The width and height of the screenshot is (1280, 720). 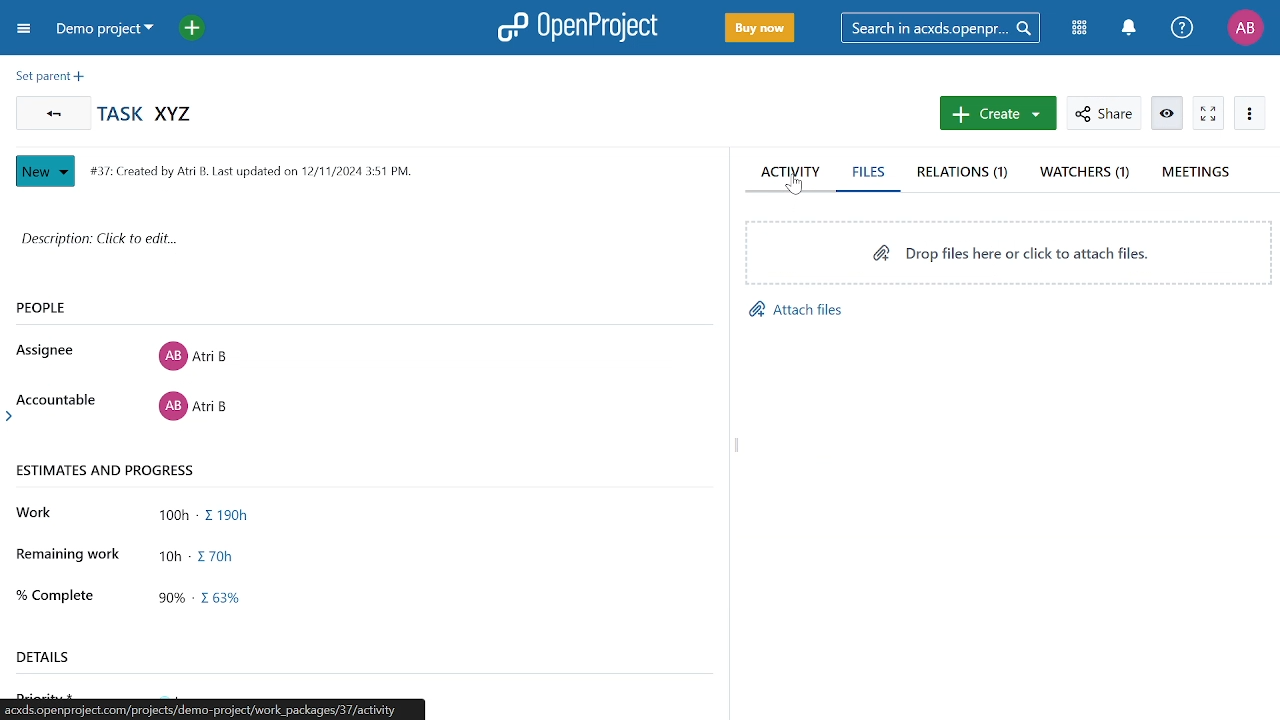 I want to click on Click here to add descripiton, so click(x=344, y=244).